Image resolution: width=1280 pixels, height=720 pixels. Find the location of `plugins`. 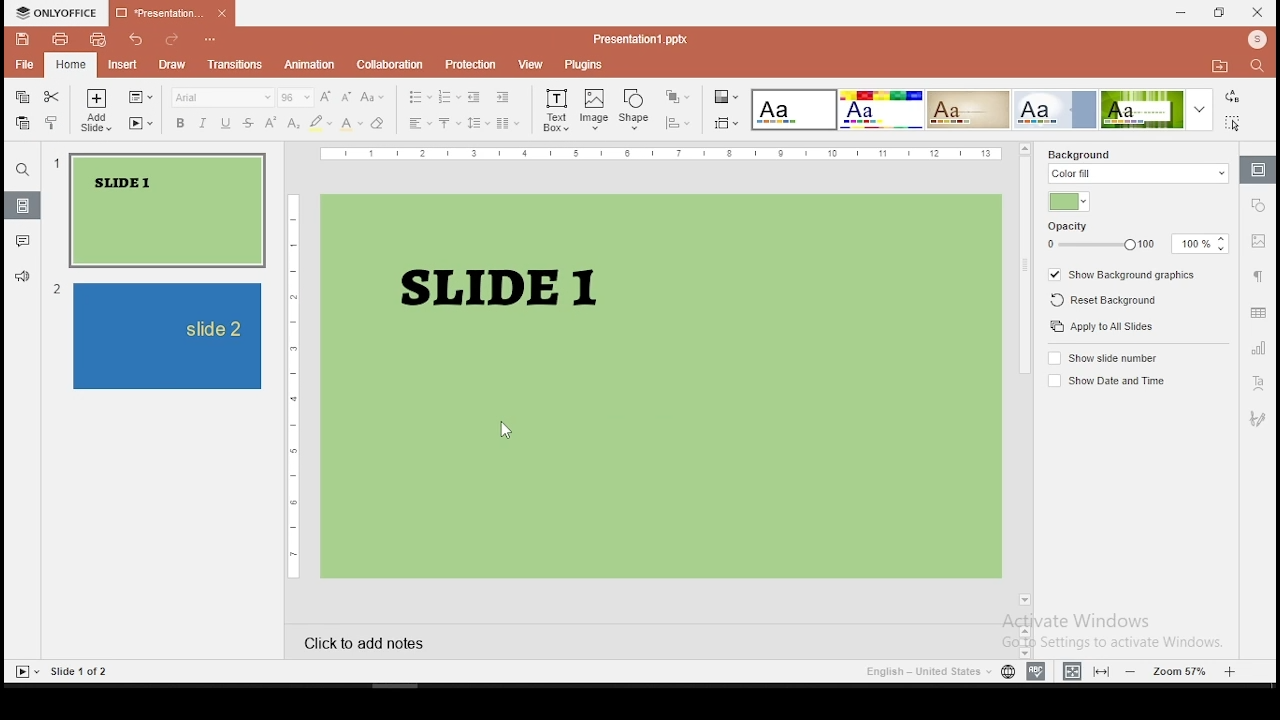

plugins is located at coordinates (583, 65).